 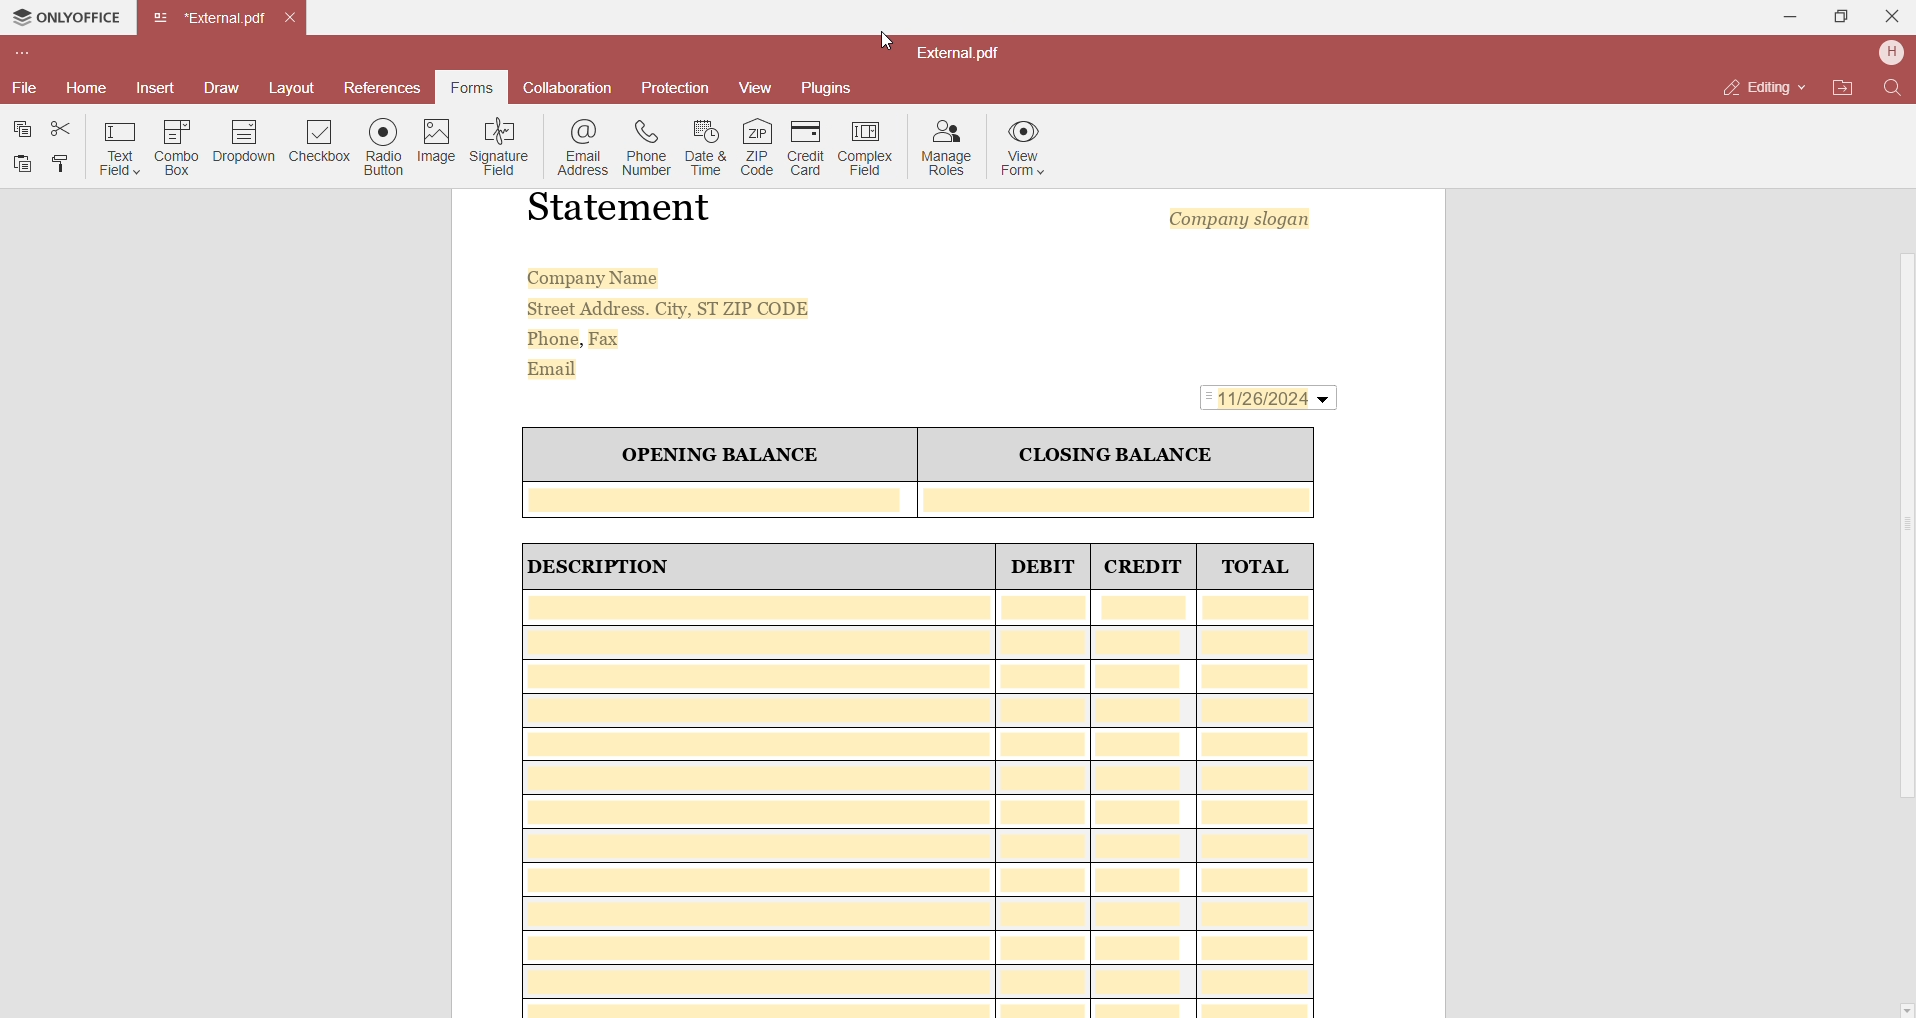 I want to click on View Form, so click(x=1028, y=151).